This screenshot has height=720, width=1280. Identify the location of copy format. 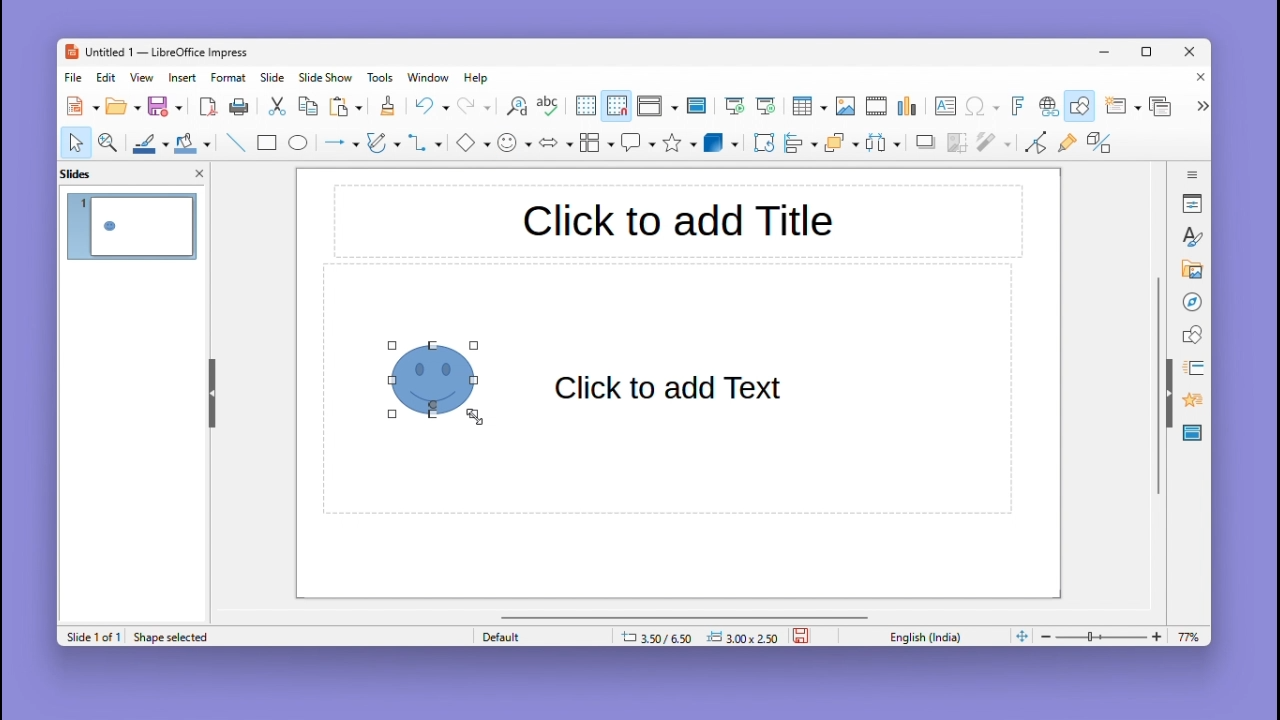
(386, 108).